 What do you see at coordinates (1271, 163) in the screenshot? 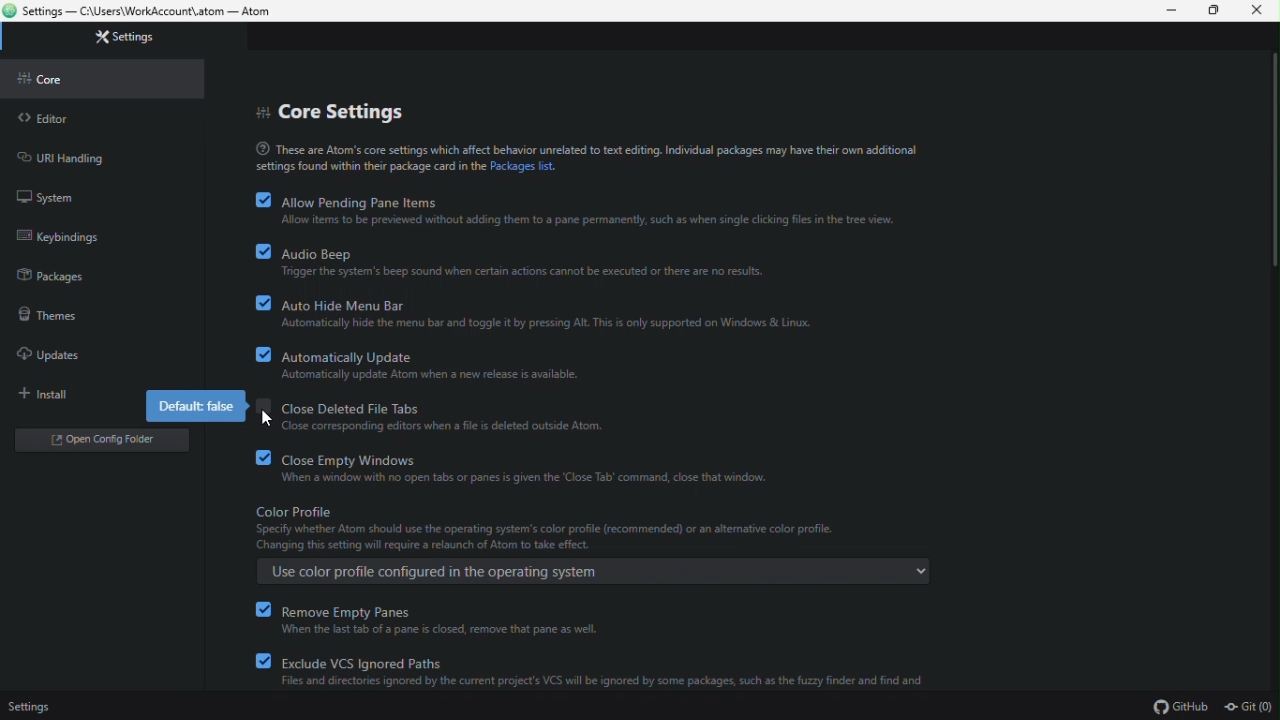
I see `scroll bar` at bounding box center [1271, 163].